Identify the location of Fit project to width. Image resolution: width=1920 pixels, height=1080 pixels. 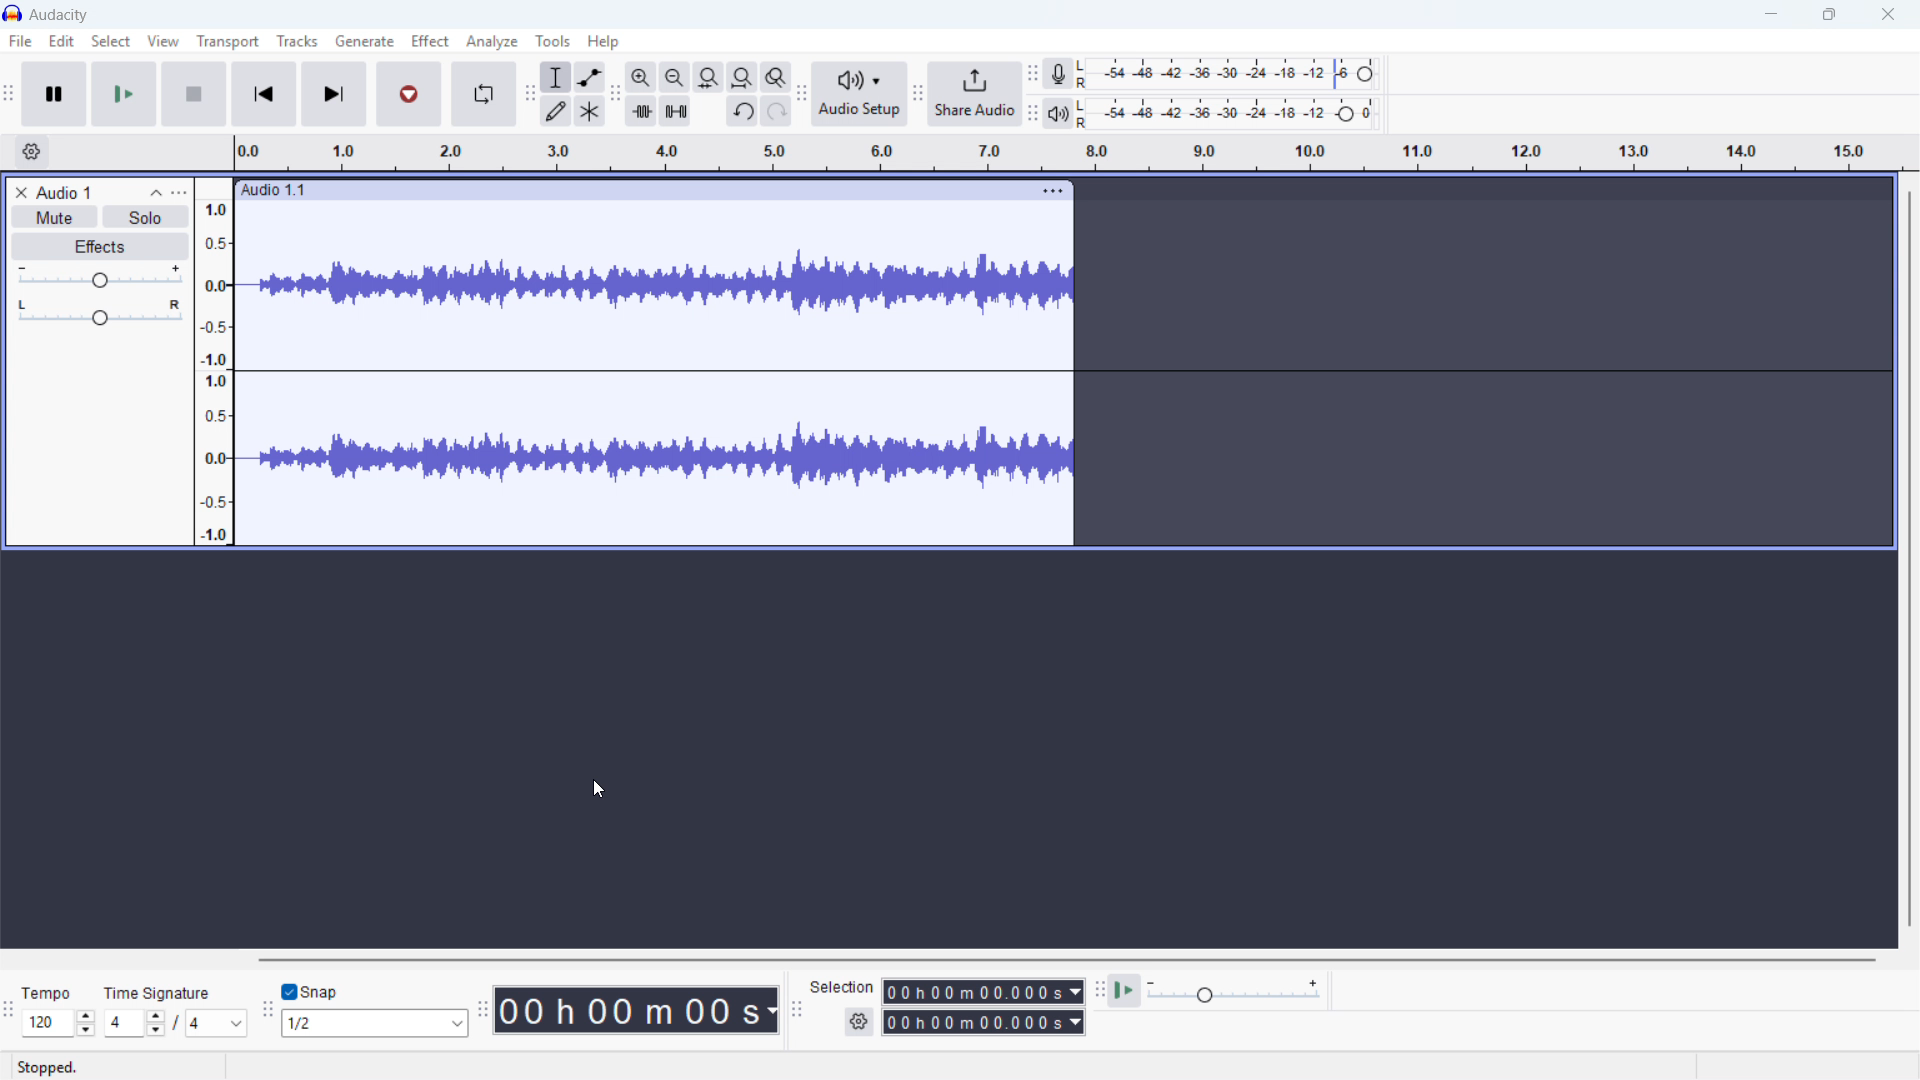
(743, 76).